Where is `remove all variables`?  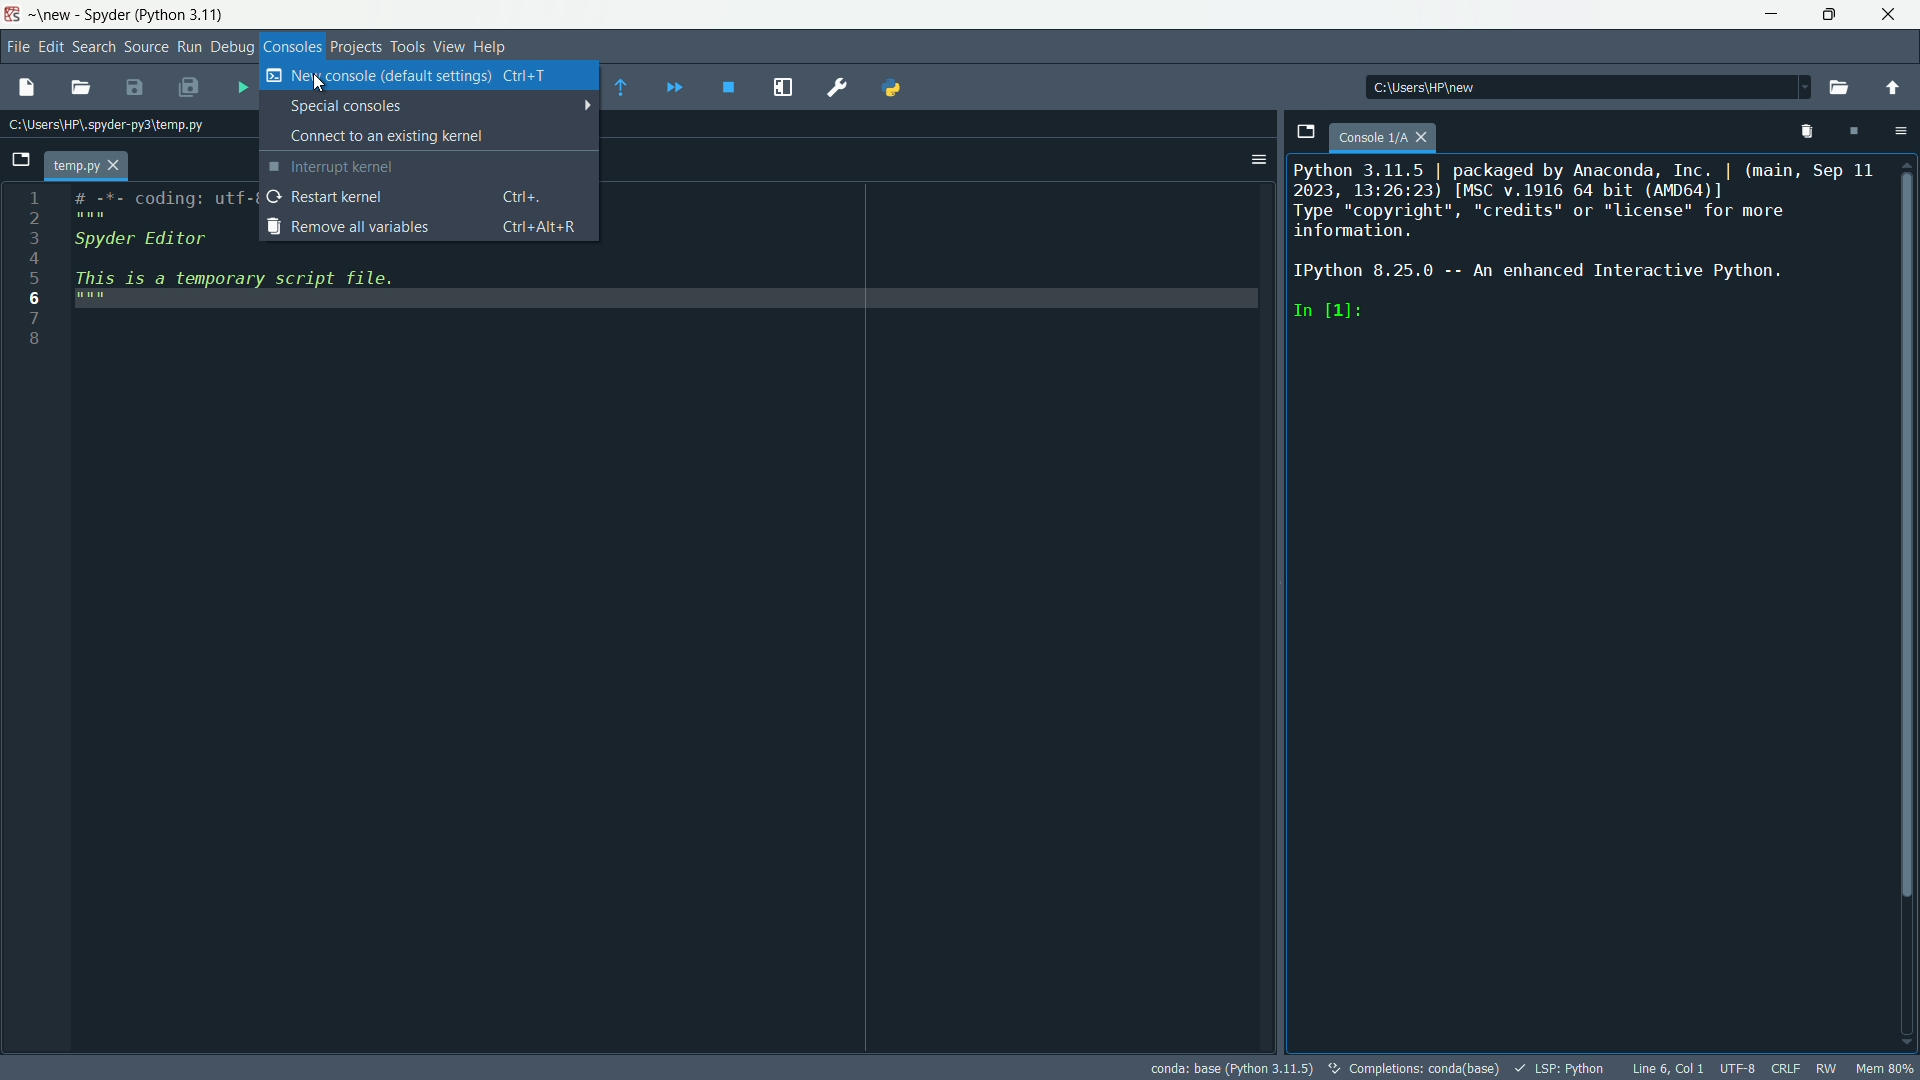
remove all variables is located at coordinates (422, 228).